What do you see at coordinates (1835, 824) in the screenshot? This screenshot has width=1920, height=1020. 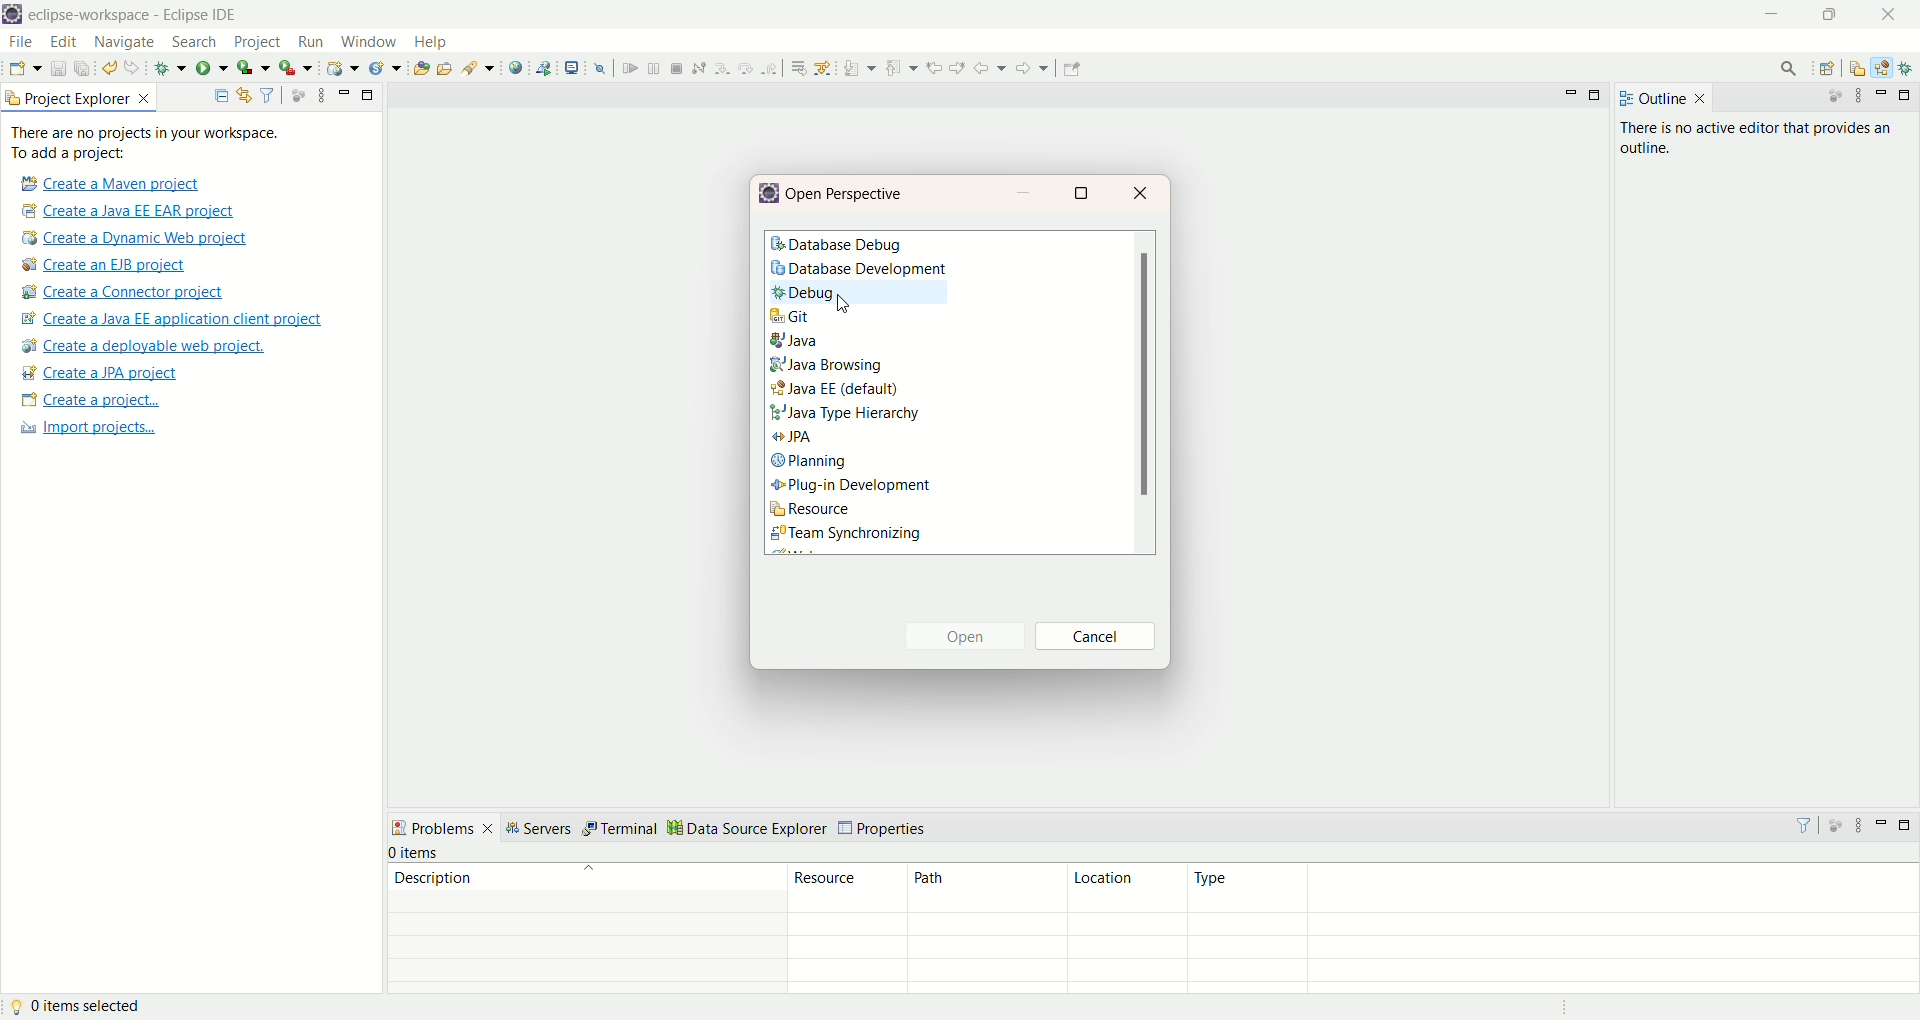 I see `focus on active task` at bounding box center [1835, 824].